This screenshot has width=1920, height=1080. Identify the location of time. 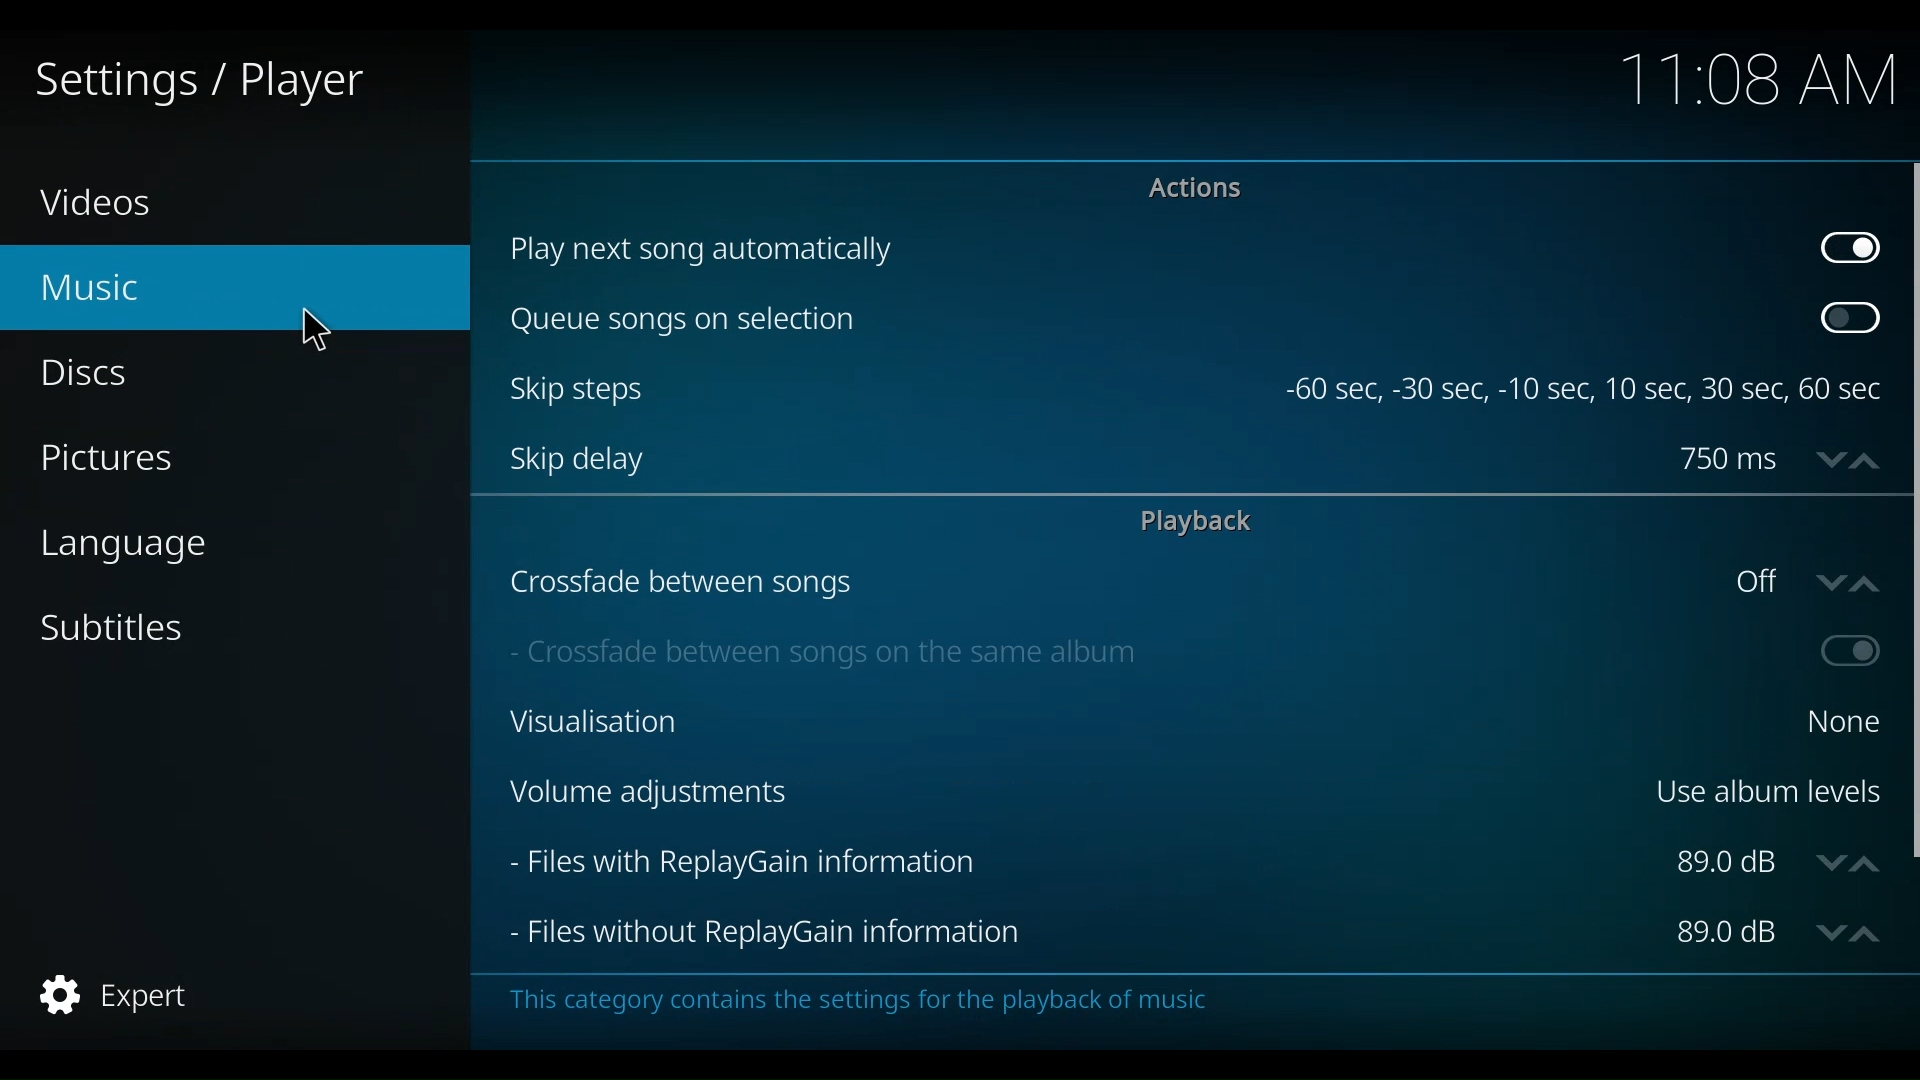
(1750, 79).